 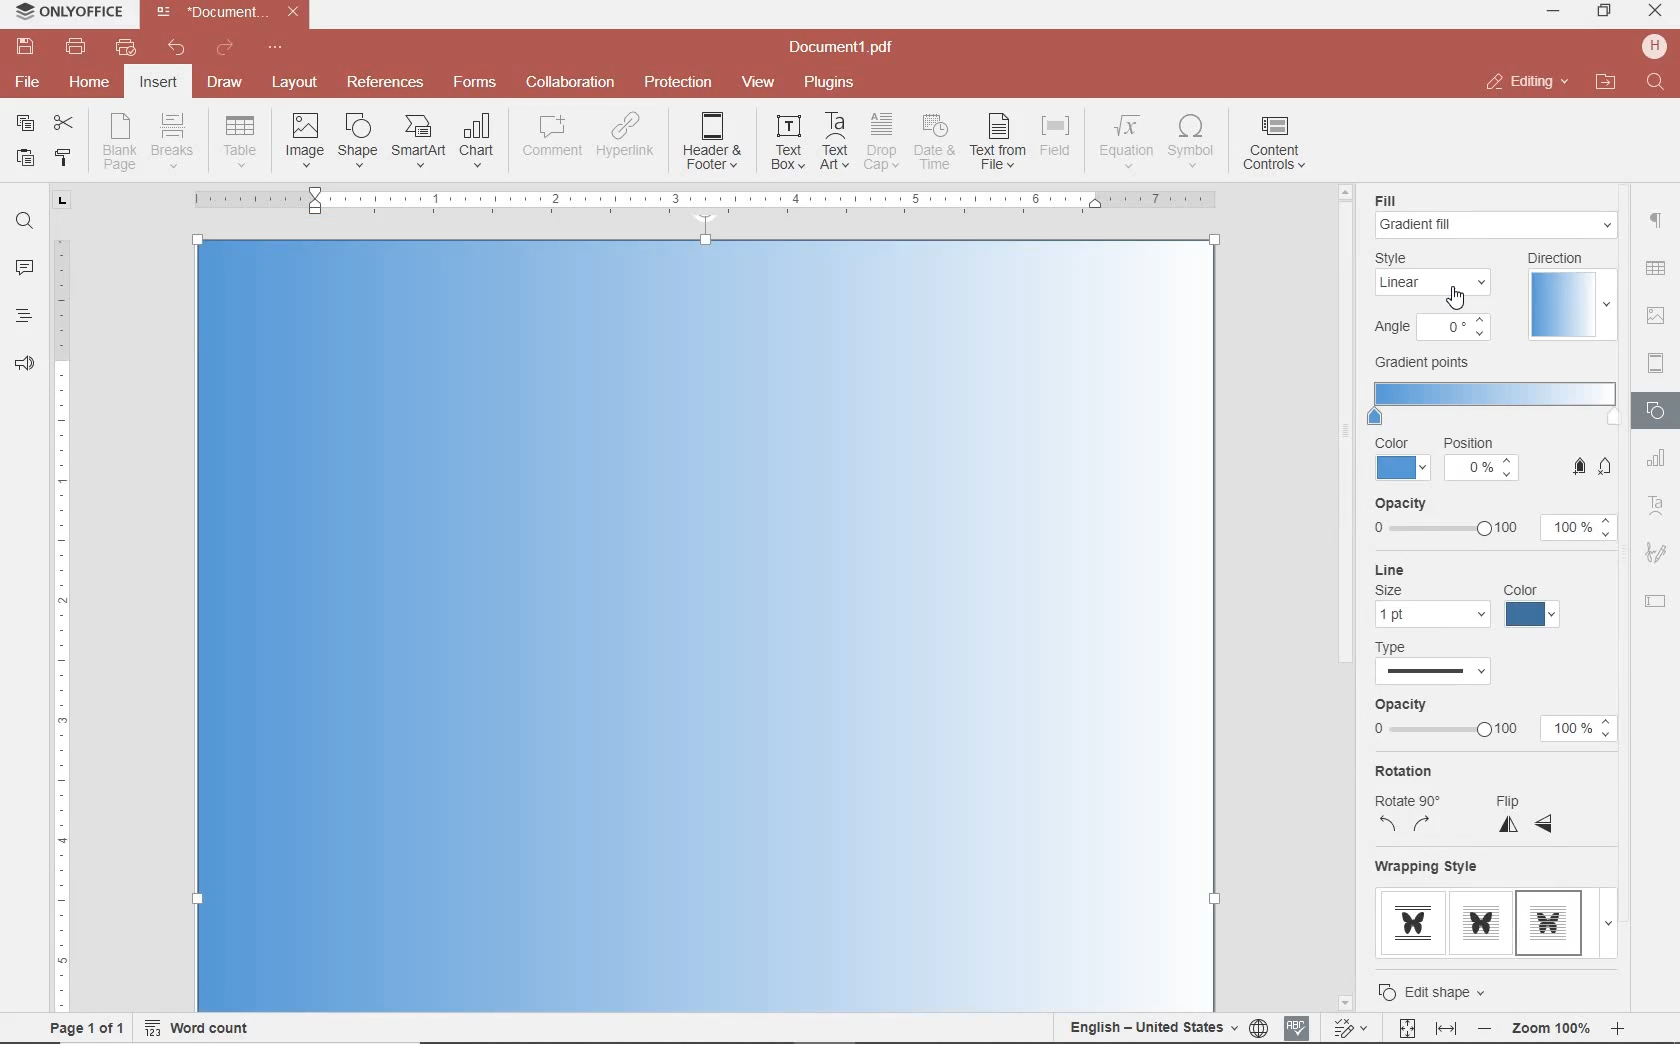 I want to click on file, so click(x=29, y=82).